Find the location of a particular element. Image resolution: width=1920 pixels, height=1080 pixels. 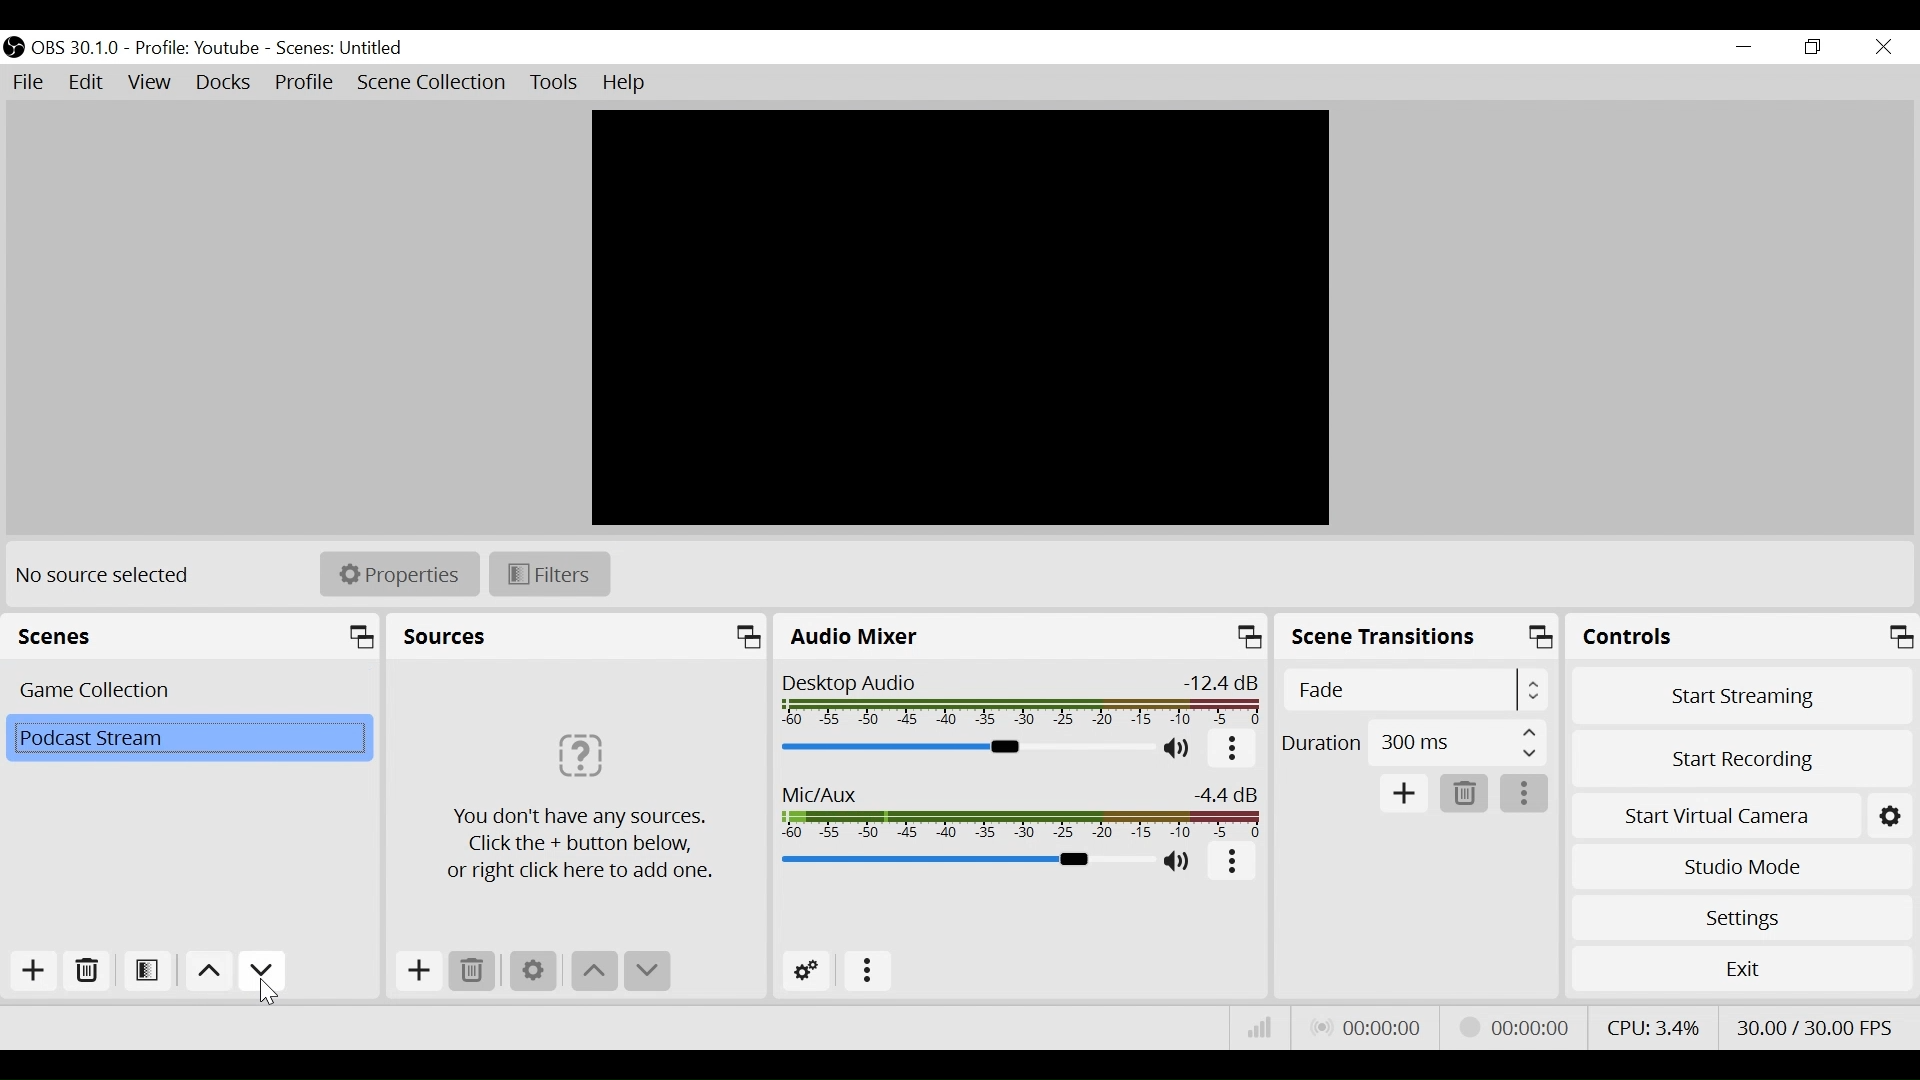

Properties is located at coordinates (398, 573).